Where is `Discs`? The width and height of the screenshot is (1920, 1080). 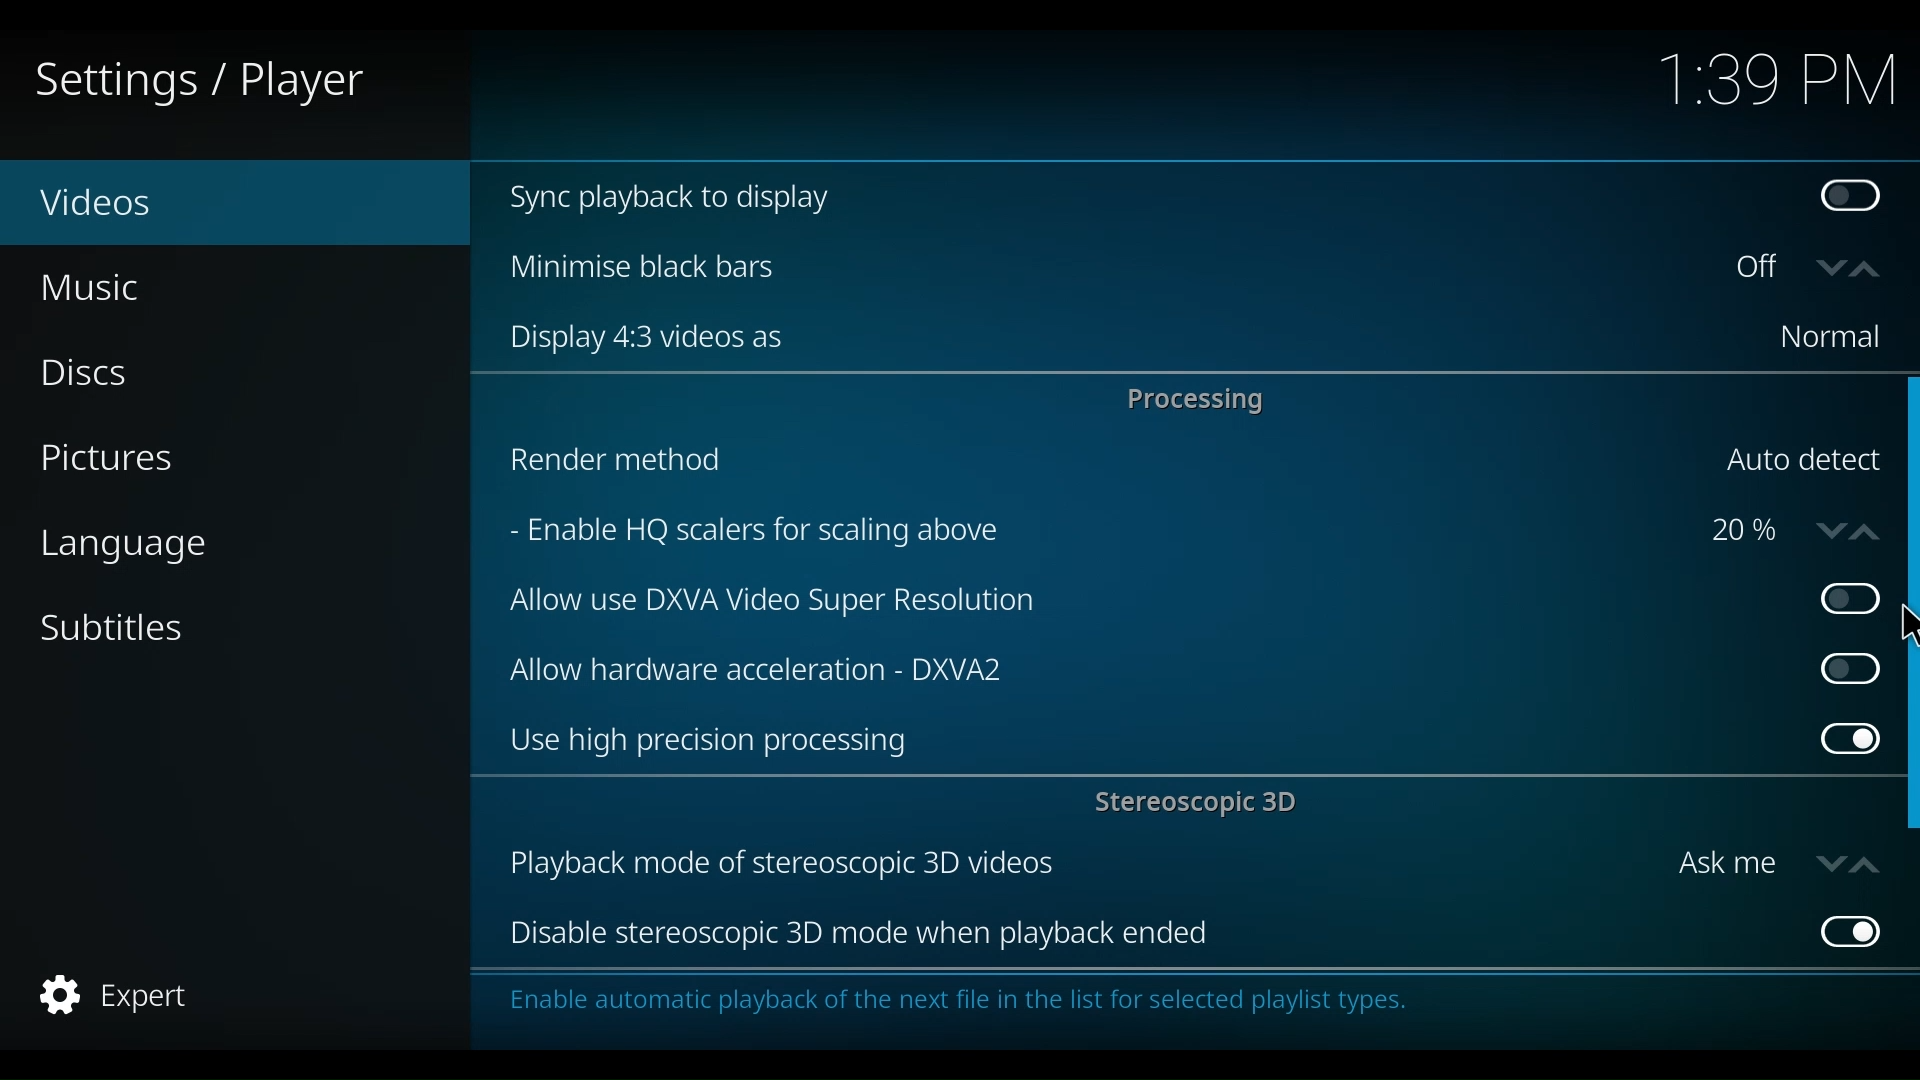 Discs is located at coordinates (97, 375).